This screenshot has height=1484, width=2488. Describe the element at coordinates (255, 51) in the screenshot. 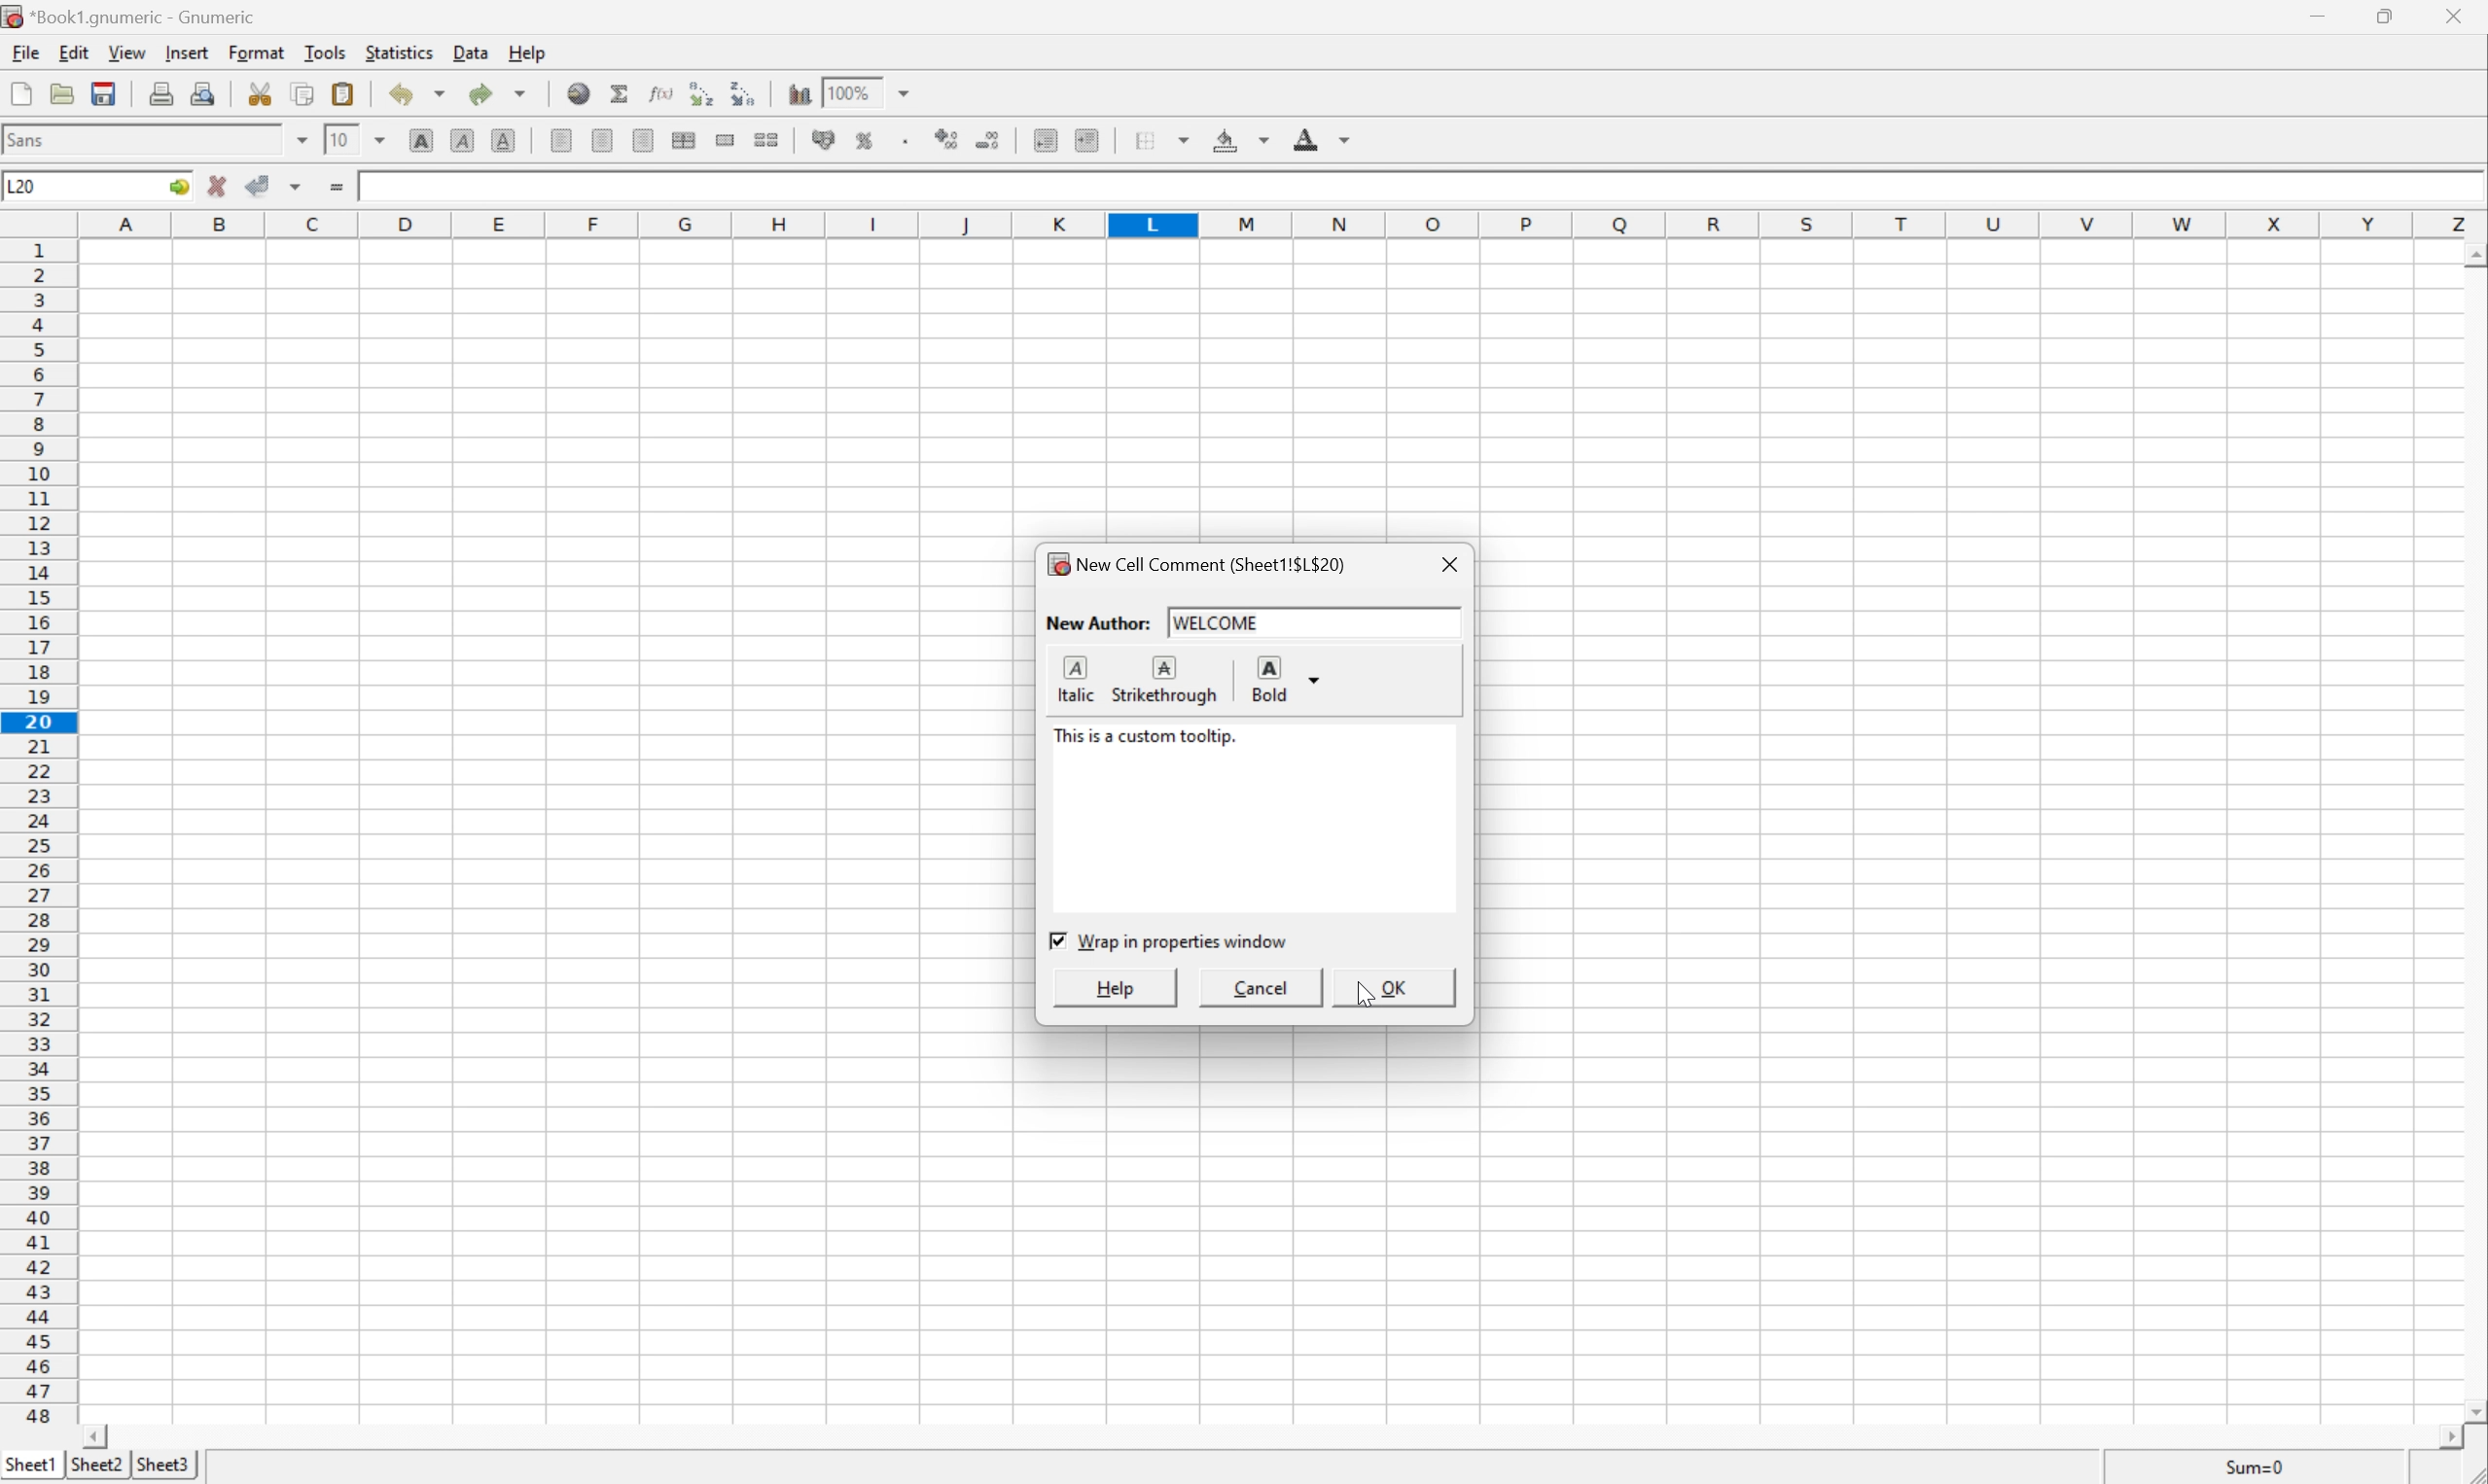

I see `Format` at that location.